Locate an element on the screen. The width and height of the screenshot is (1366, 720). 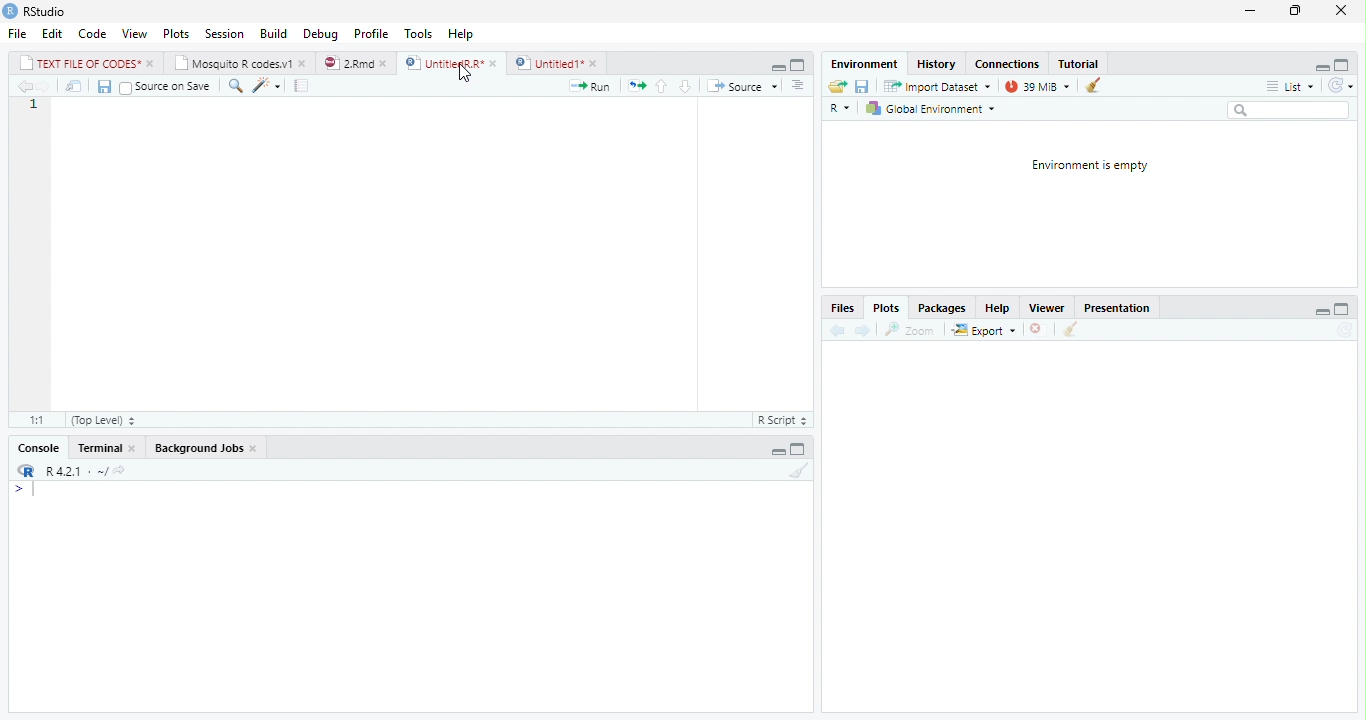
Previous is located at coordinates (835, 329).